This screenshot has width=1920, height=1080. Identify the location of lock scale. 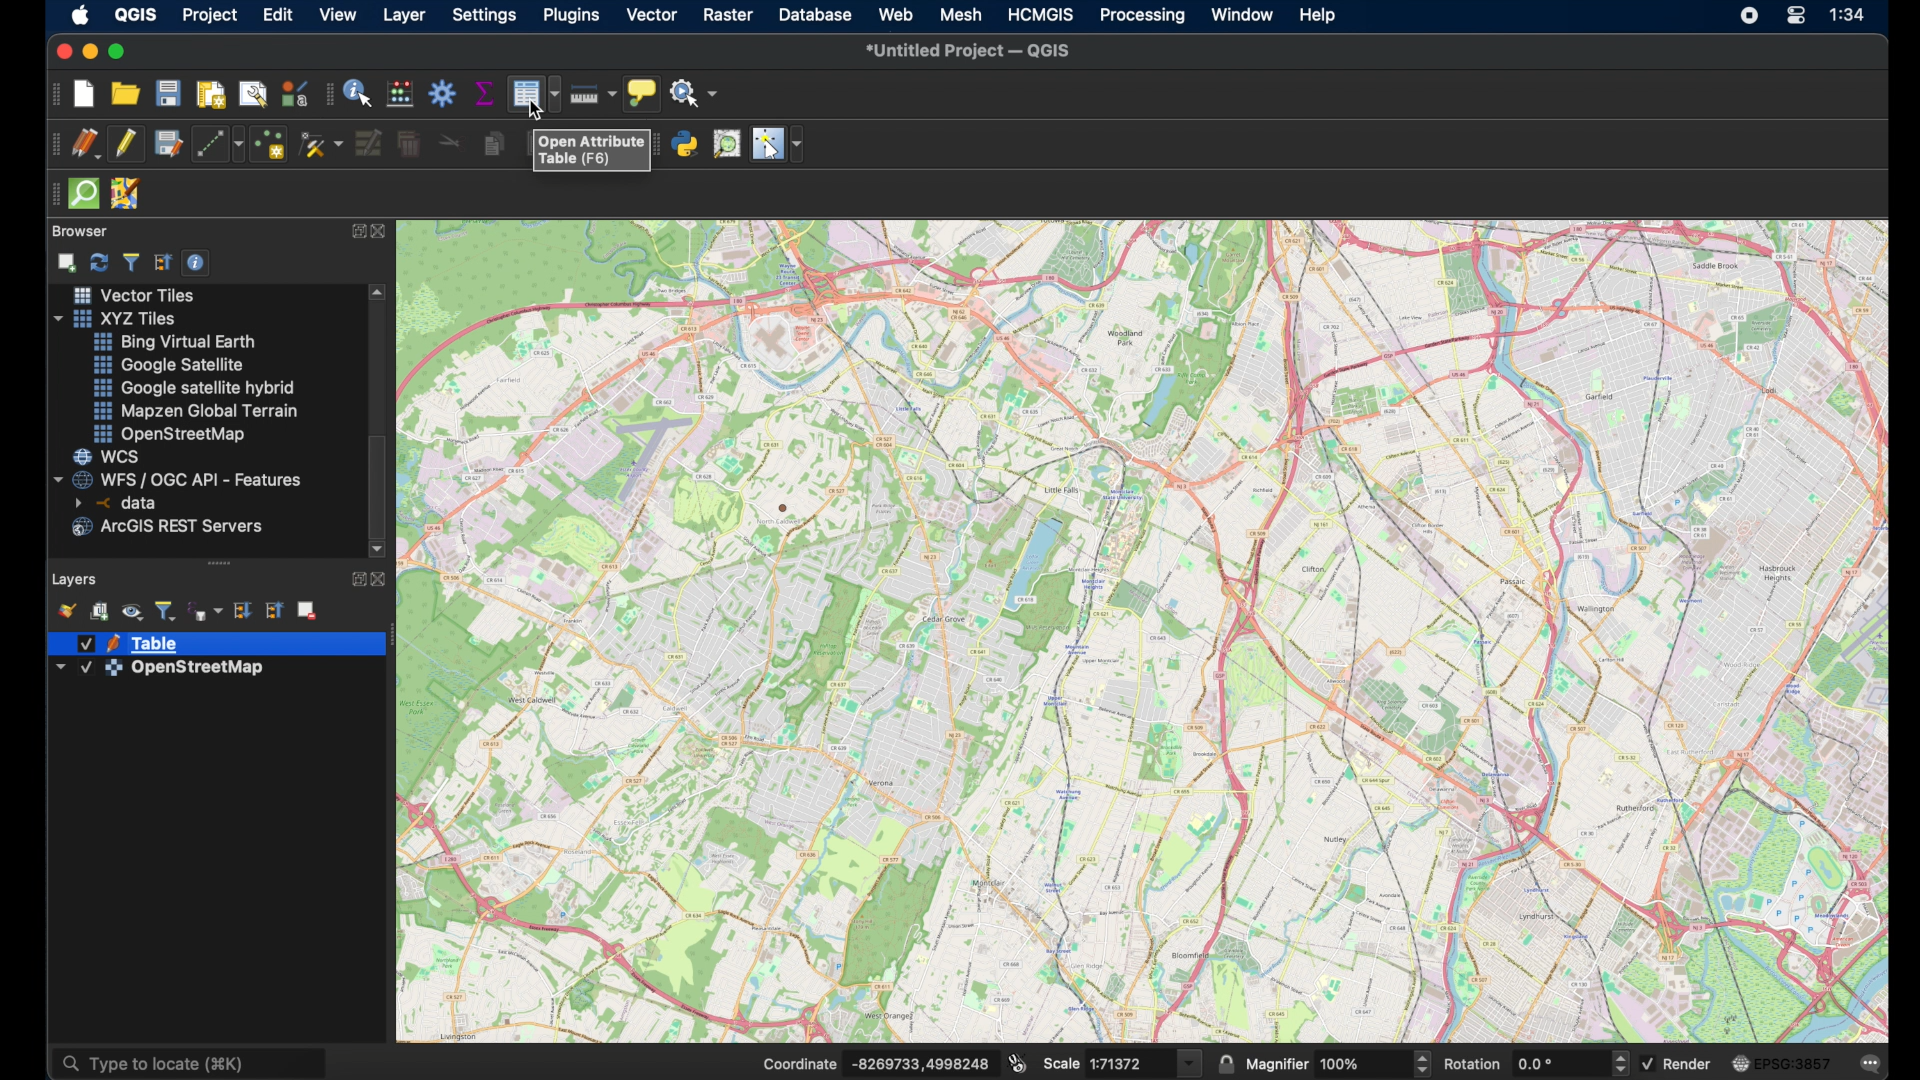
(1222, 1061).